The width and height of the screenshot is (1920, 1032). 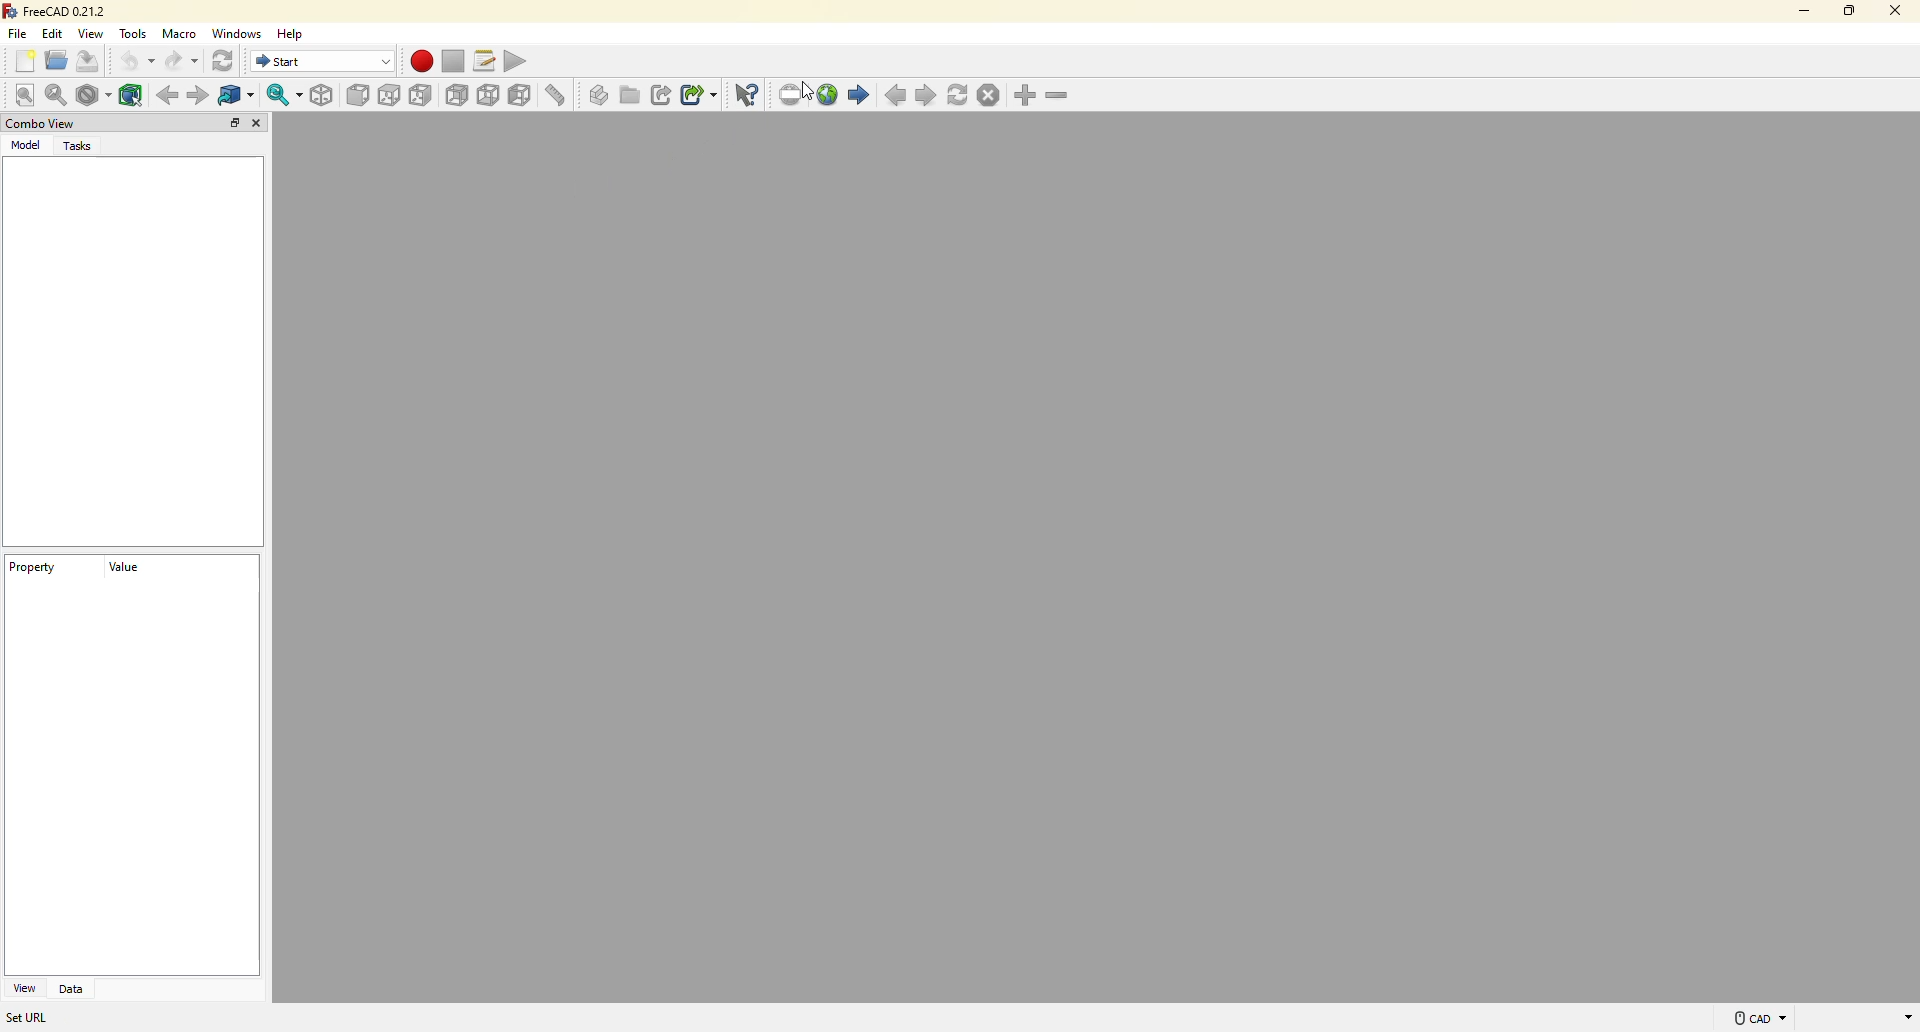 I want to click on fit all, so click(x=24, y=95).